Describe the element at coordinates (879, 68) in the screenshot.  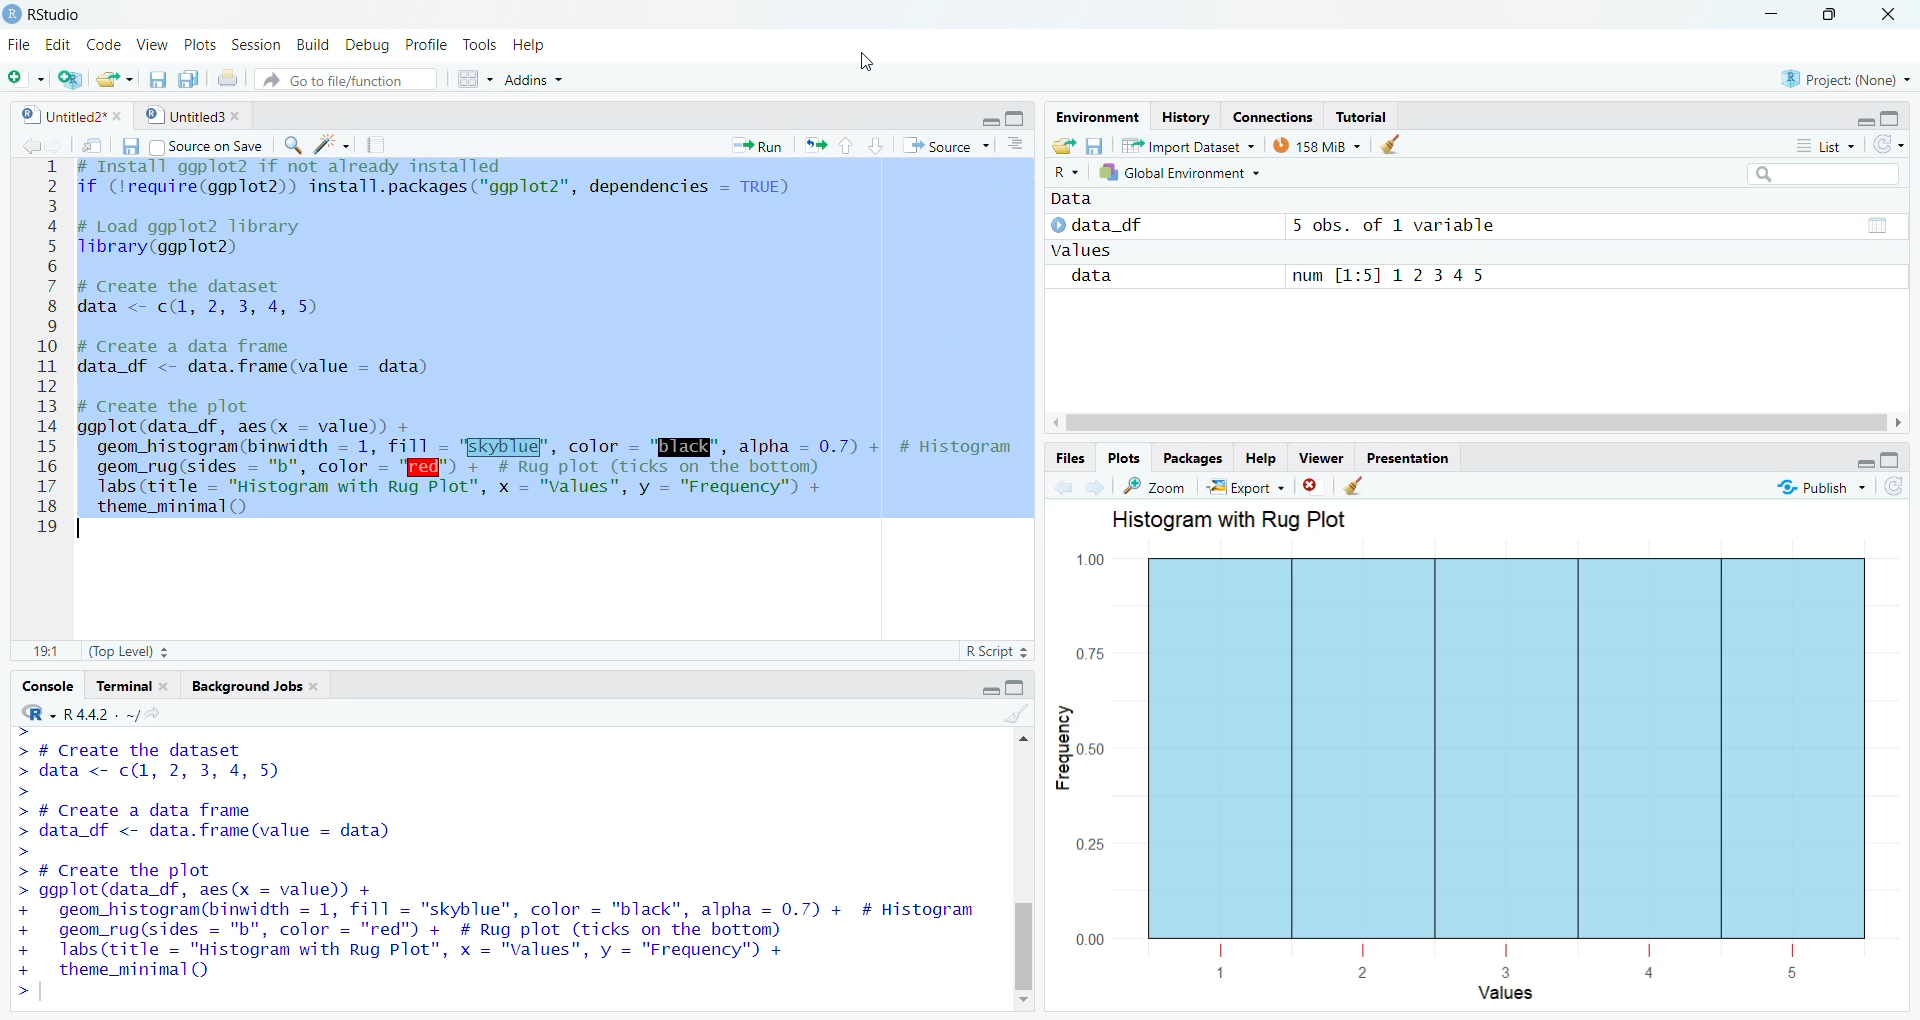
I see `cursor` at that location.